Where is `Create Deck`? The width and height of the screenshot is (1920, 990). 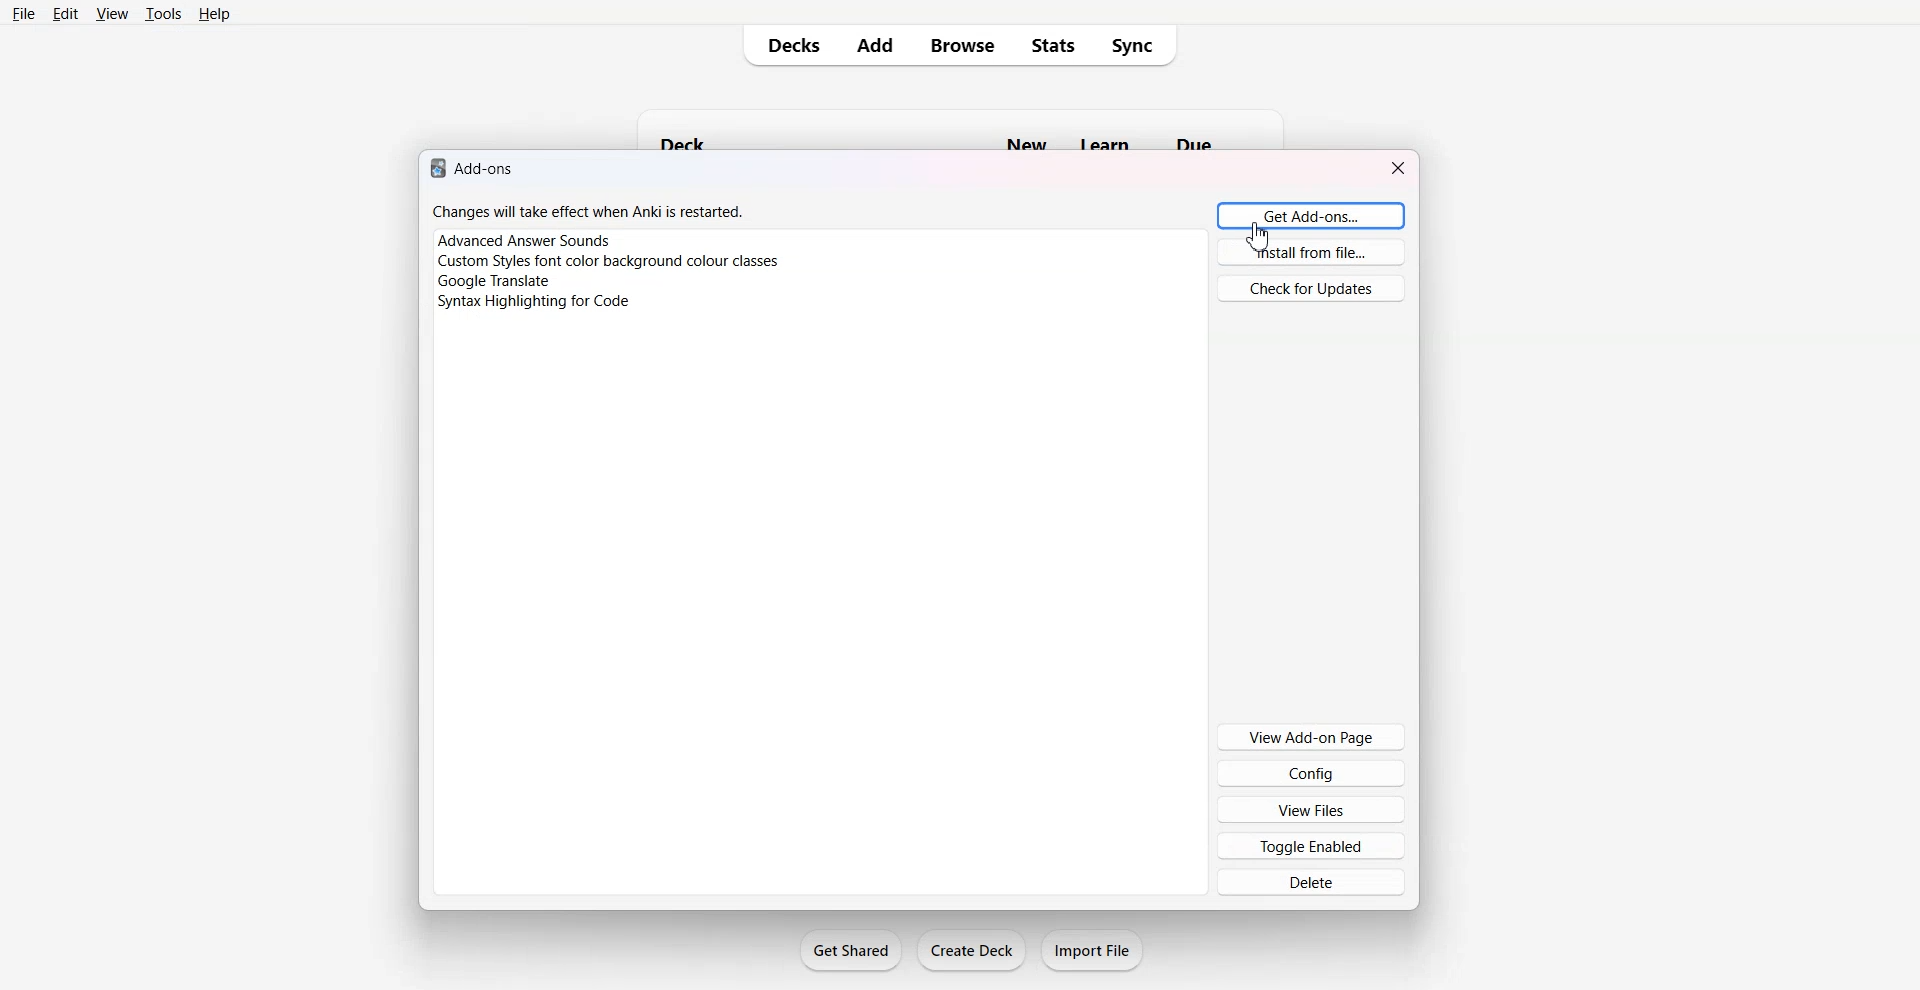
Create Deck is located at coordinates (971, 950).